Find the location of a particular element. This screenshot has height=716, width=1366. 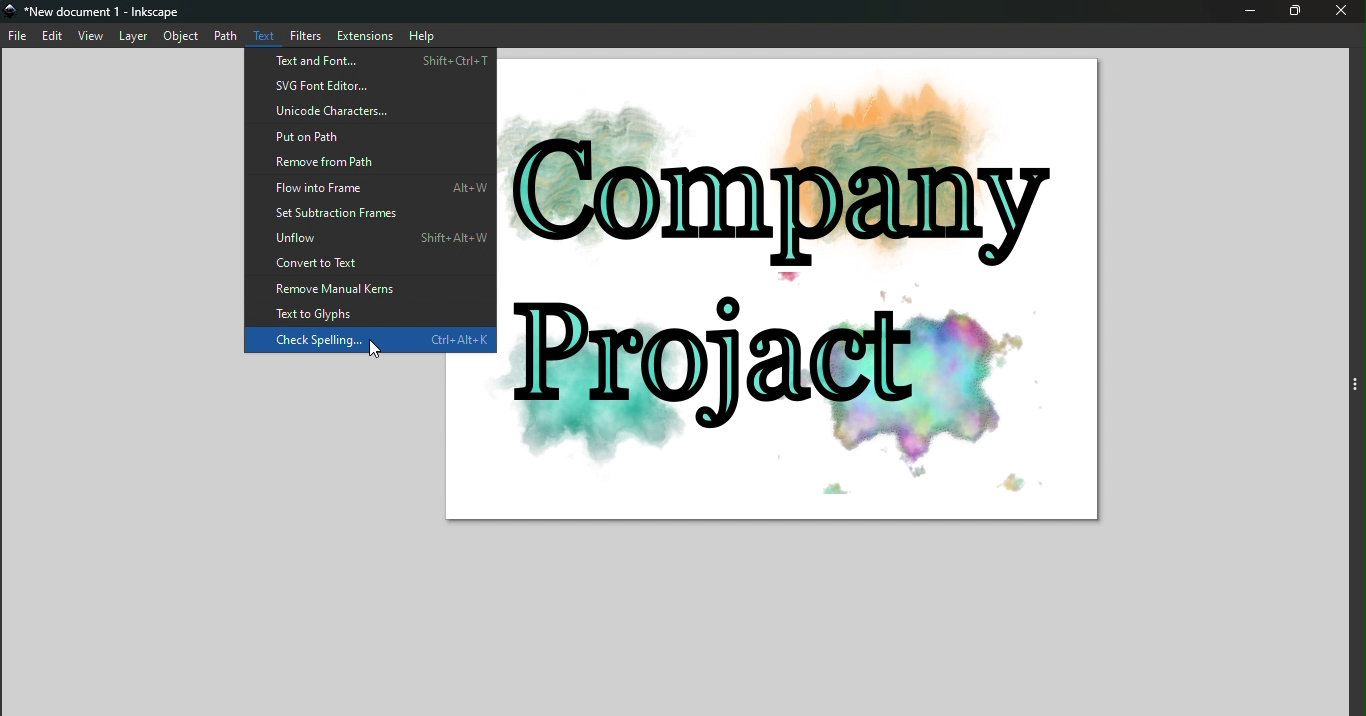

minimize is located at coordinates (1249, 12).